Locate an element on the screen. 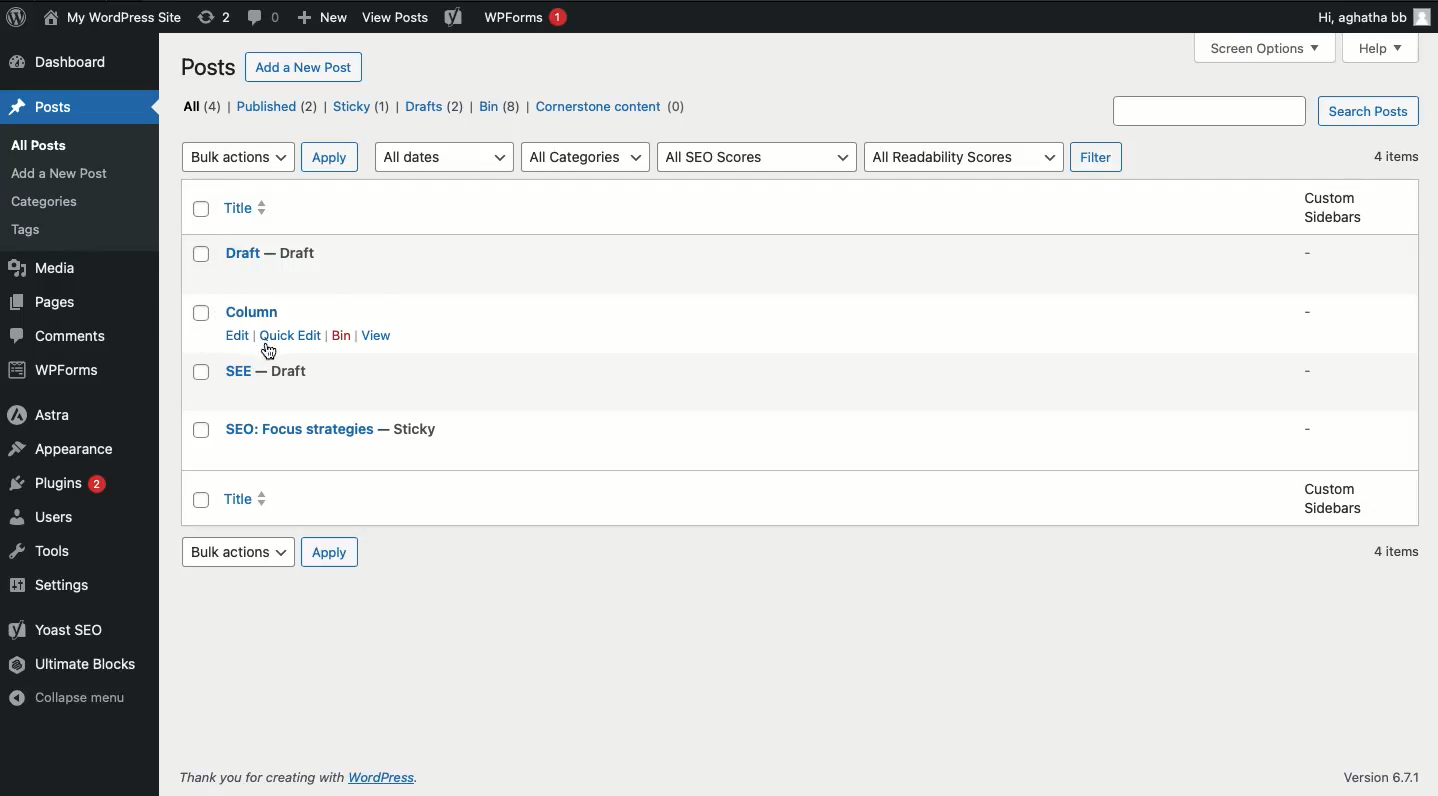  Bulk actions is located at coordinates (240, 551).